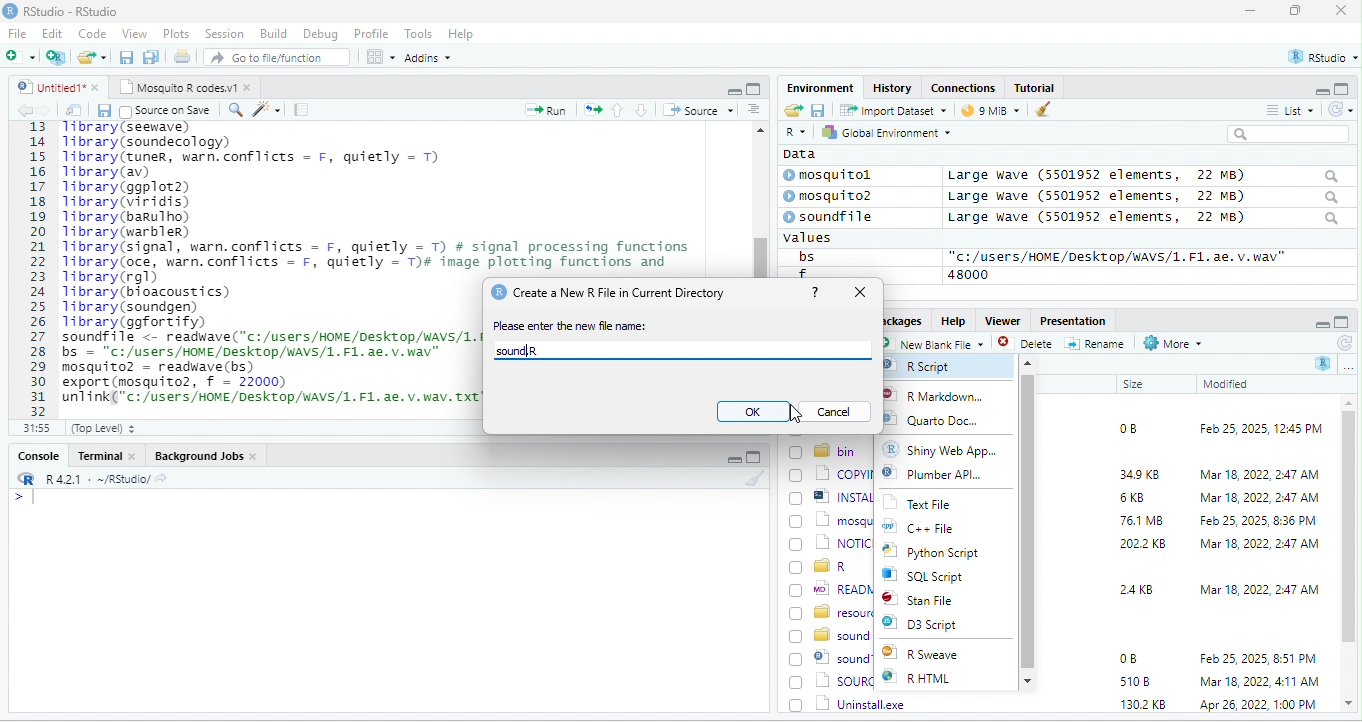 The width and height of the screenshot is (1362, 722). What do you see at coordinates (225, 32) in the screenshot?
I see `Session` at bounding box center [225, 32].